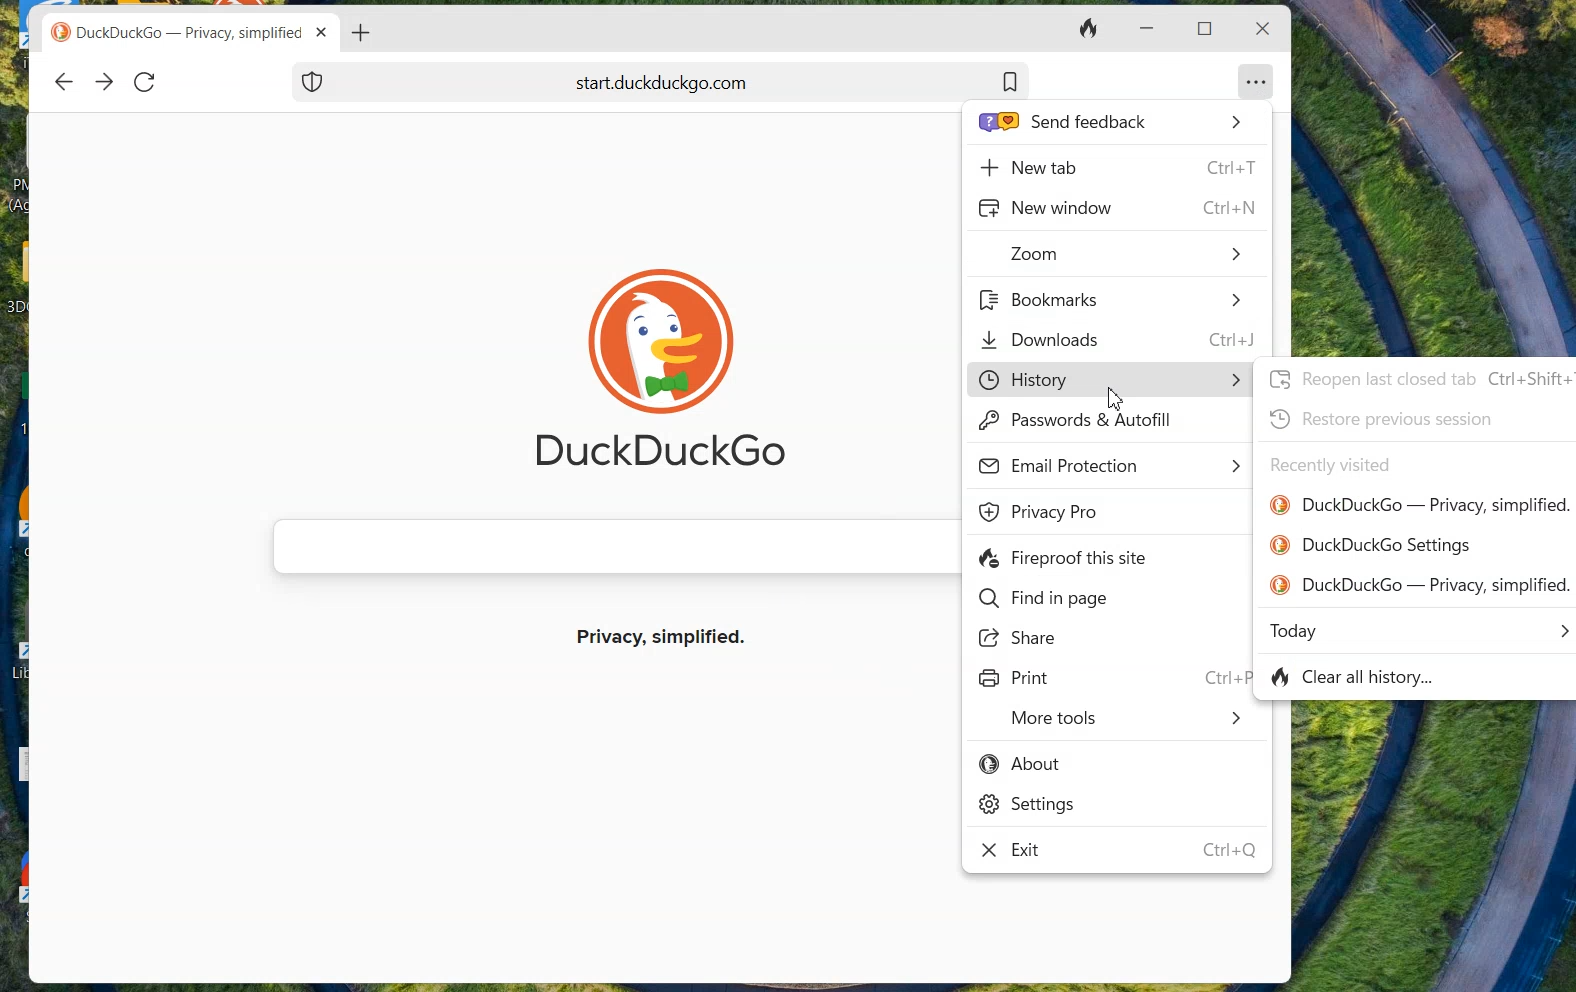 The height and width of the screenshot is (992, 1576). I want to click on More tools, so click(1127, 721).